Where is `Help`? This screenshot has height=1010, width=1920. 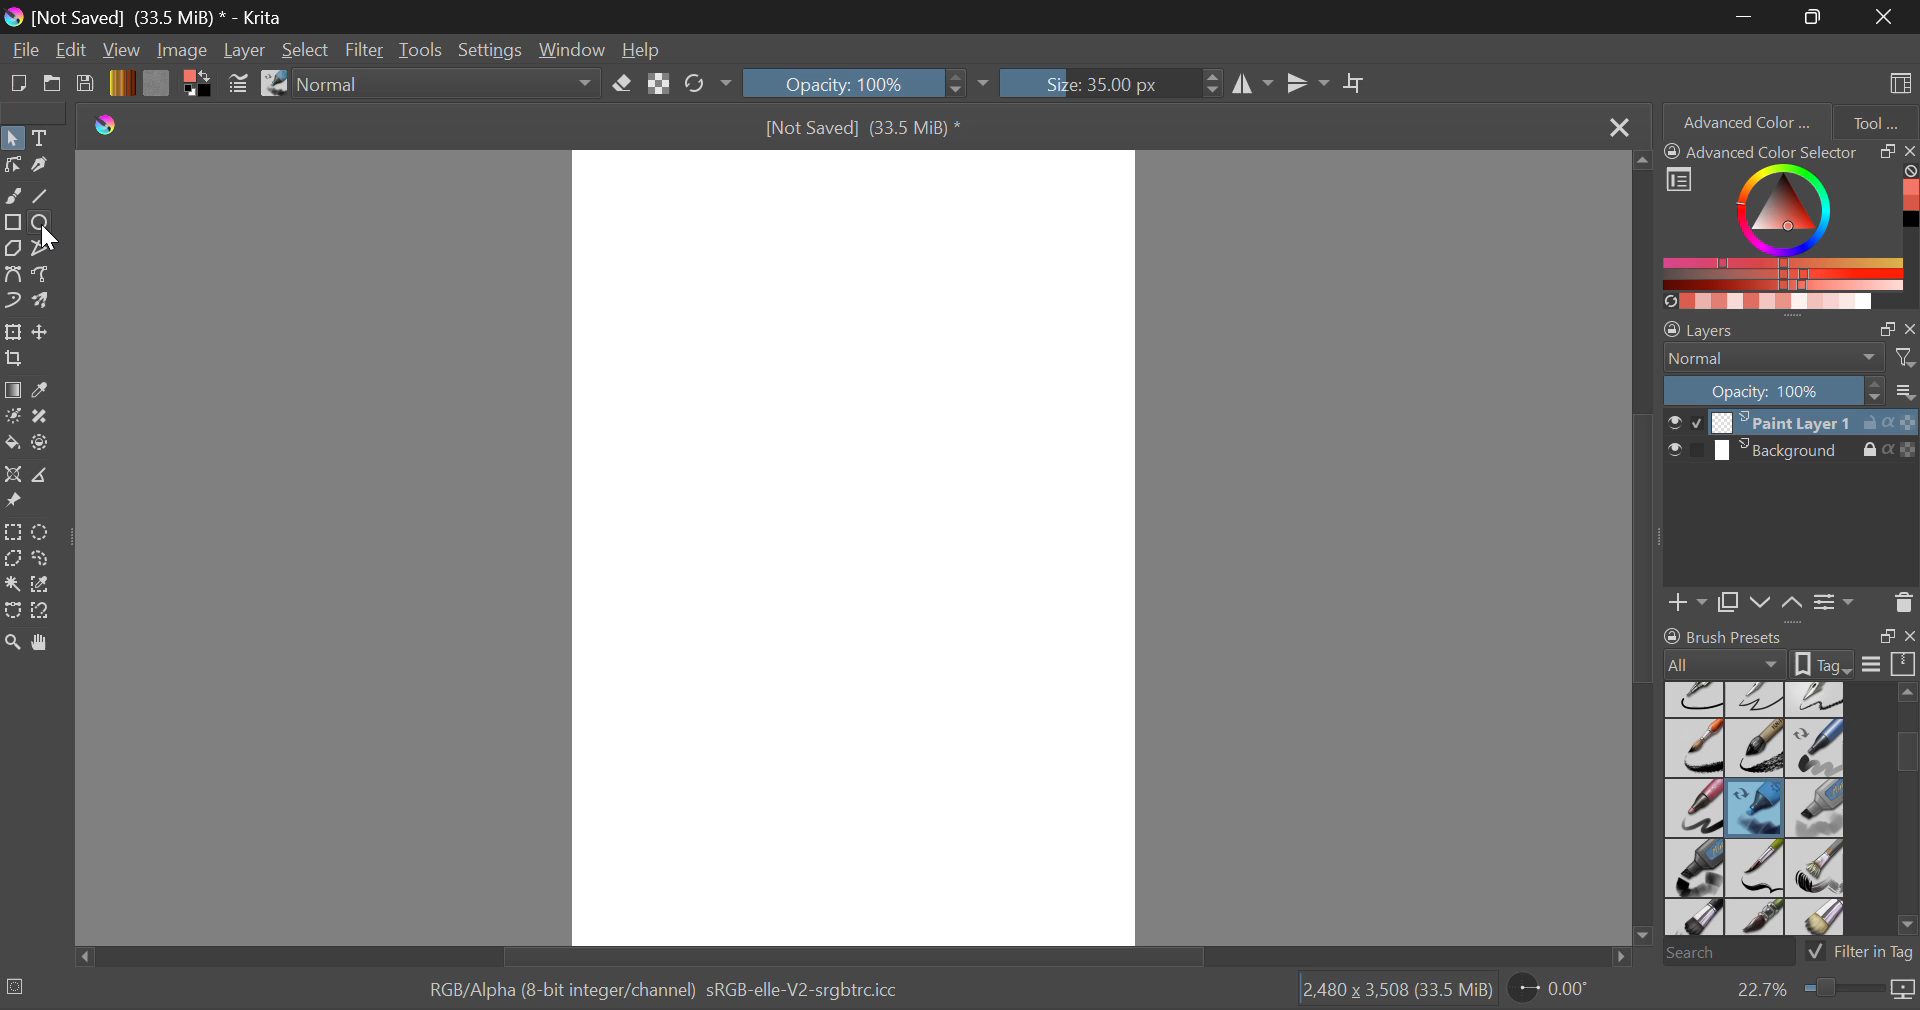 Help is located at coordinates (644, 52).